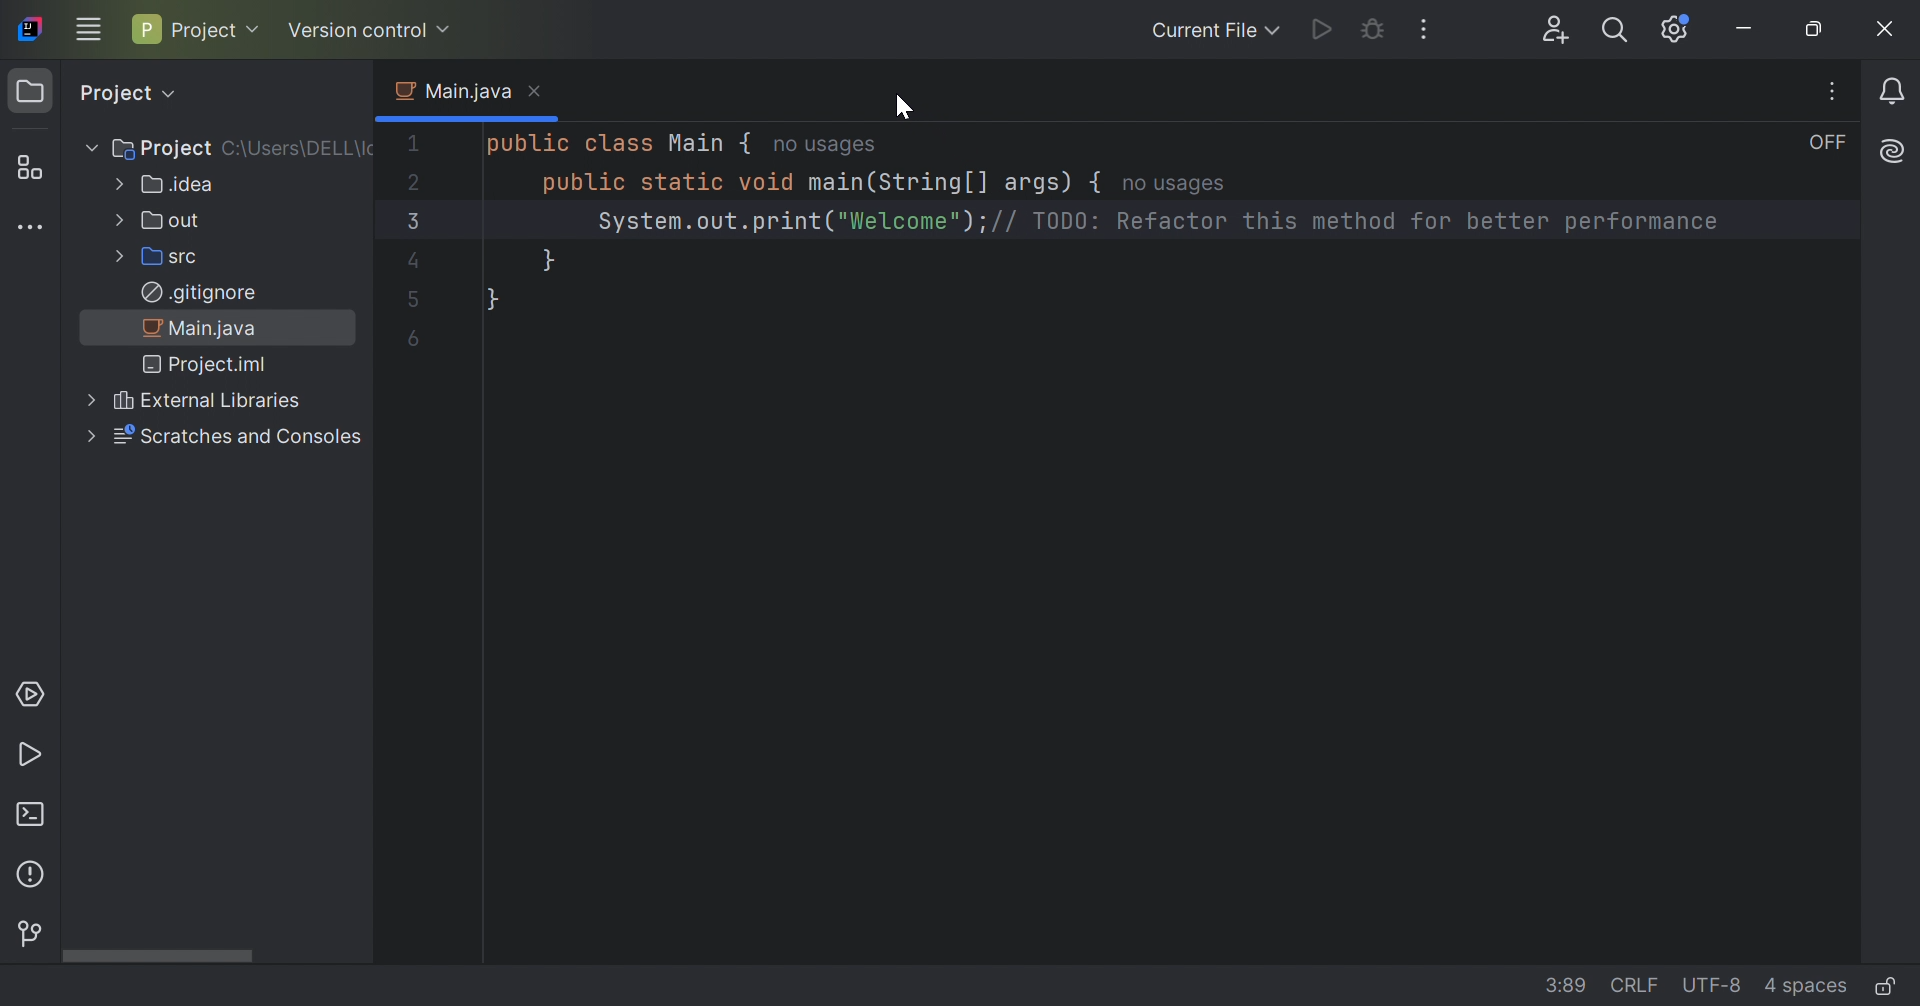 Image resolution: width=1920 pixels, height=1006 pixels. Describe the element at coordinates (150, 146) in the screenshot. I see `Project` at that location.